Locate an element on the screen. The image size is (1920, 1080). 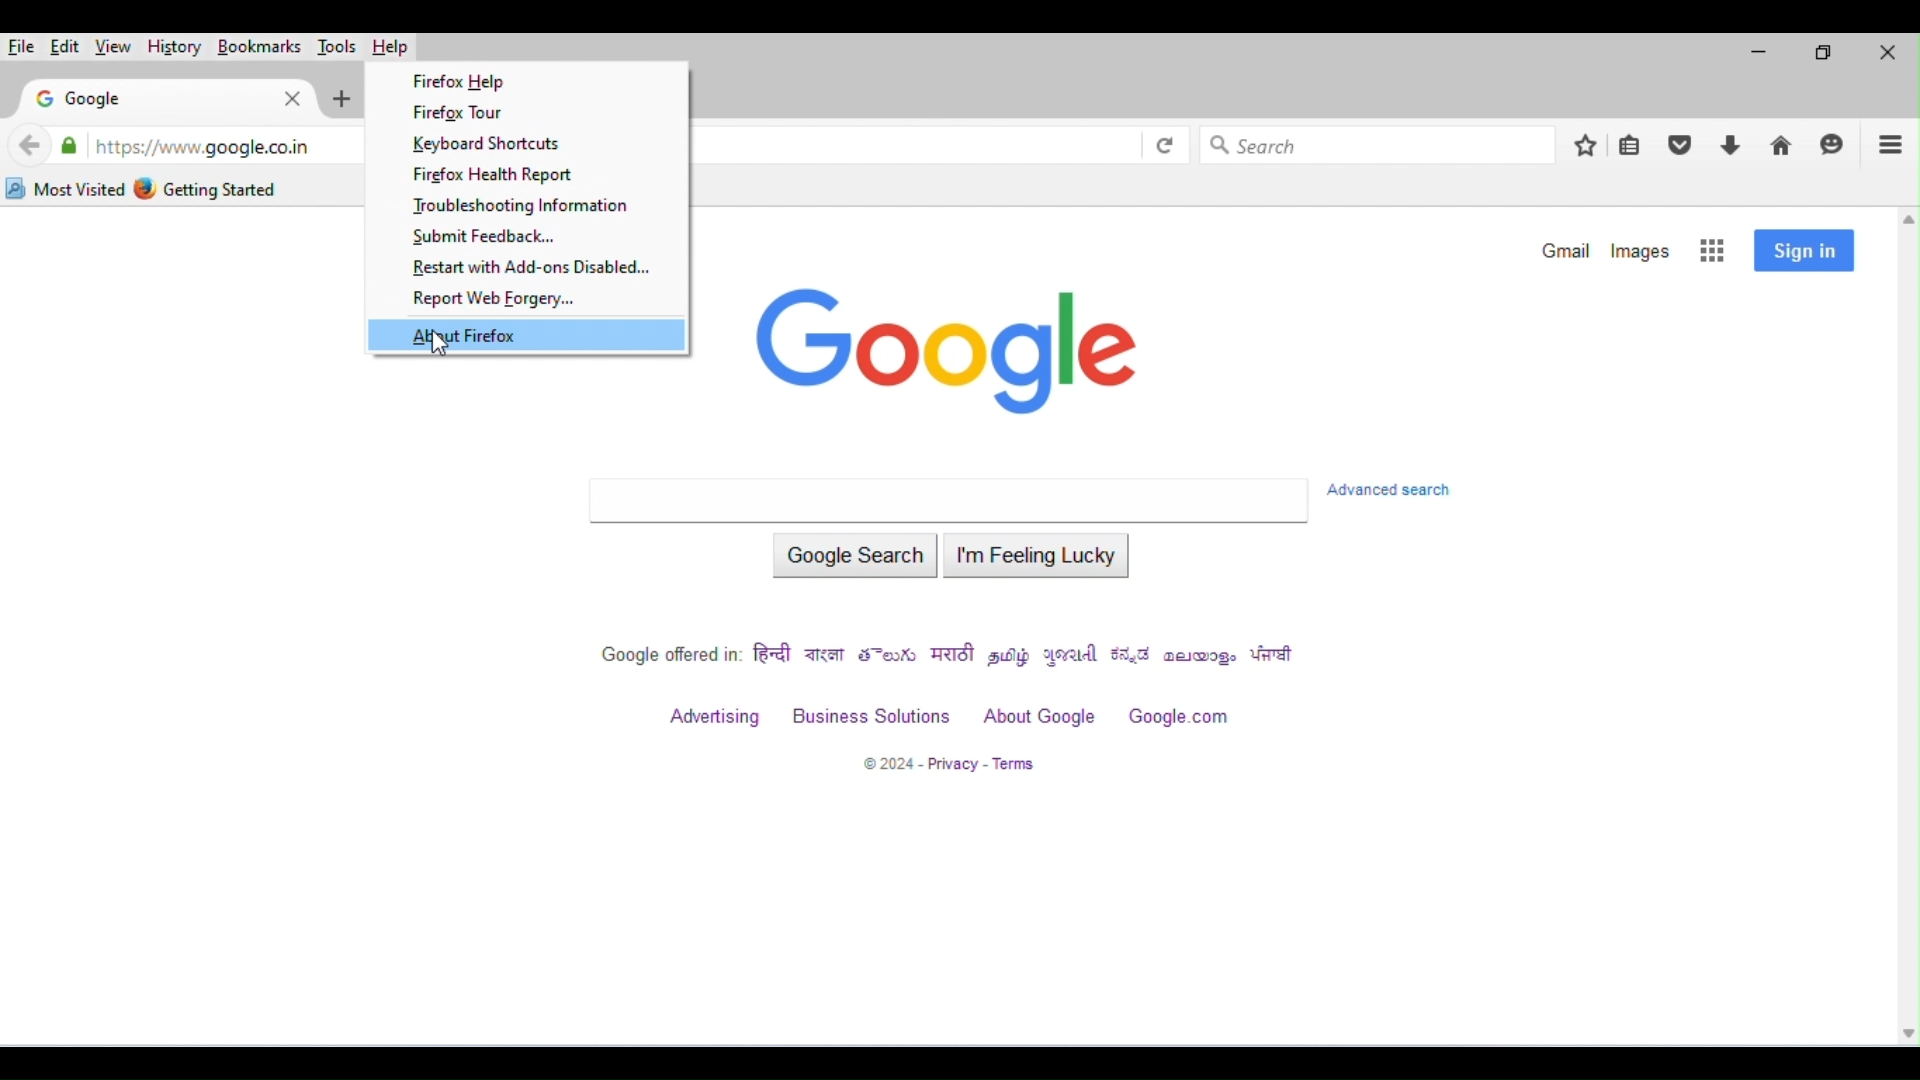
troubleshooting information is located at coordinates (531, 205).